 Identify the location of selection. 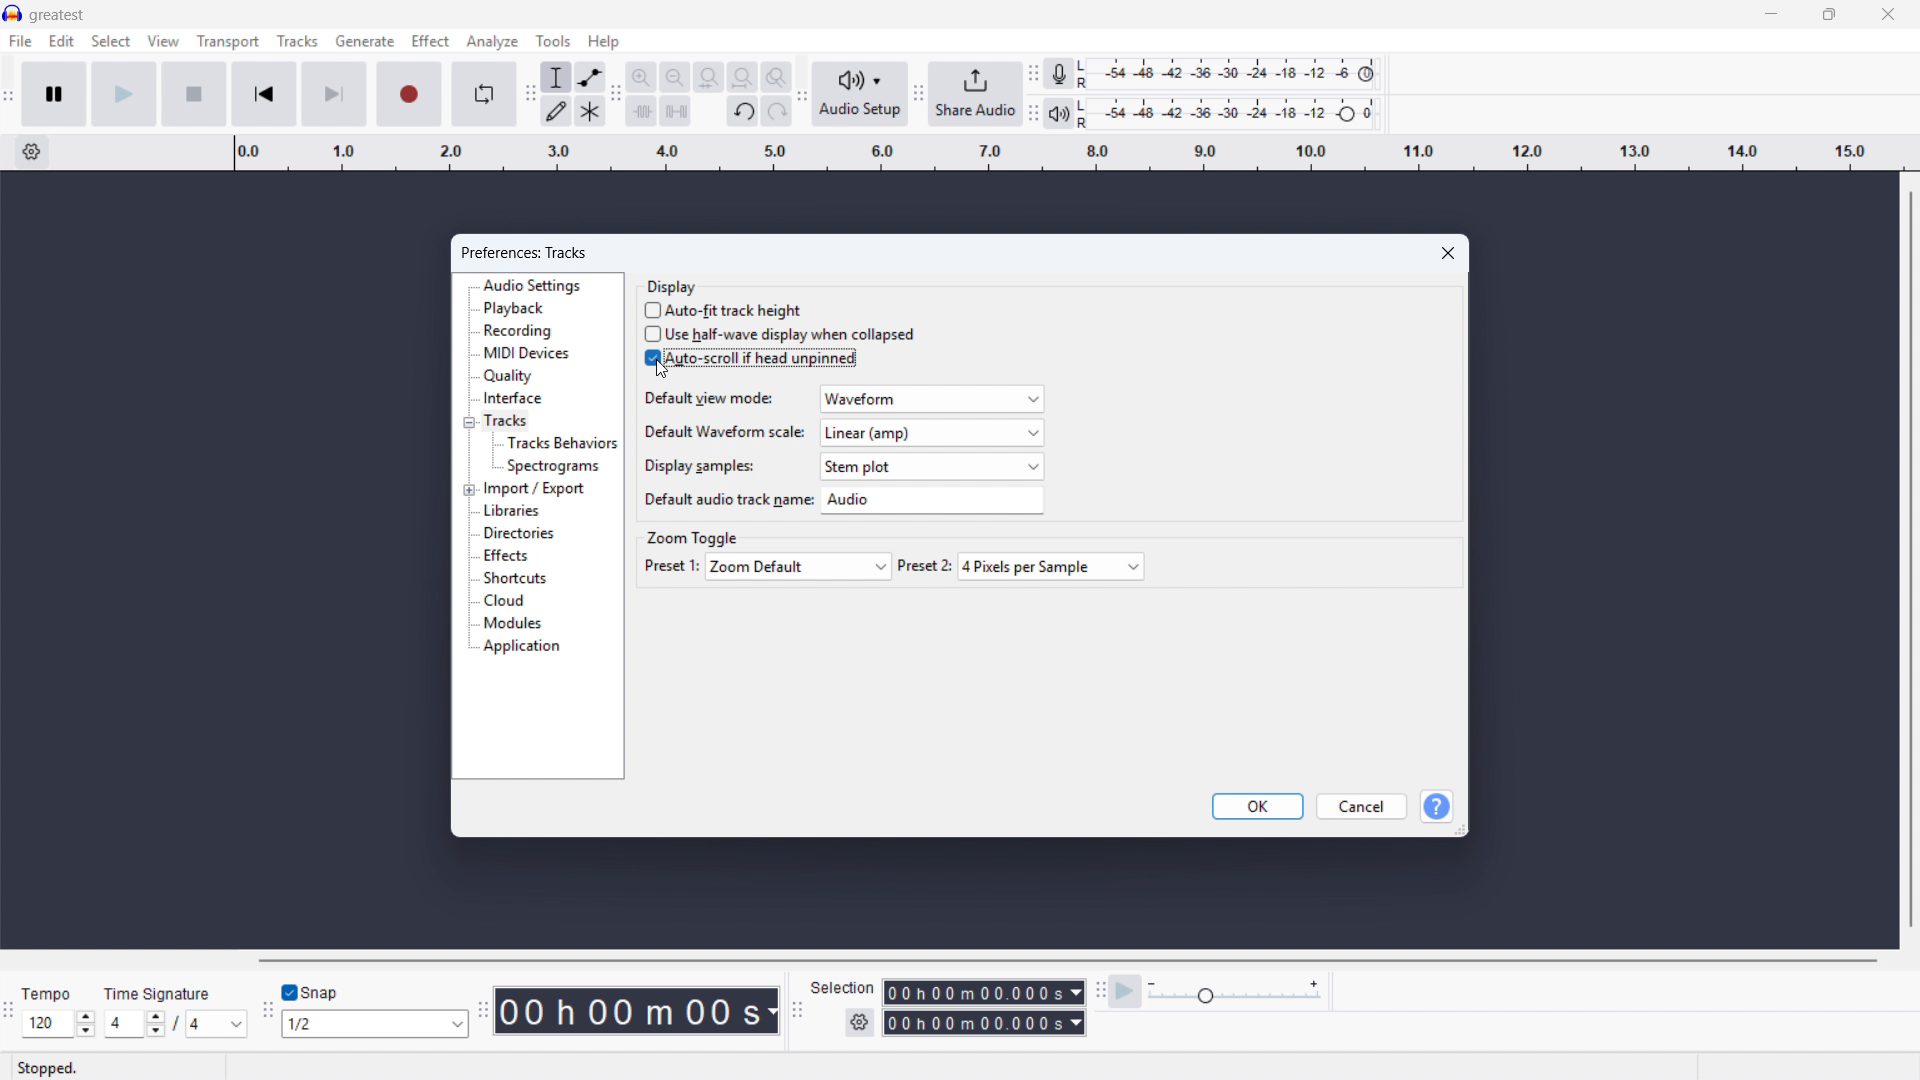
(843, 989).